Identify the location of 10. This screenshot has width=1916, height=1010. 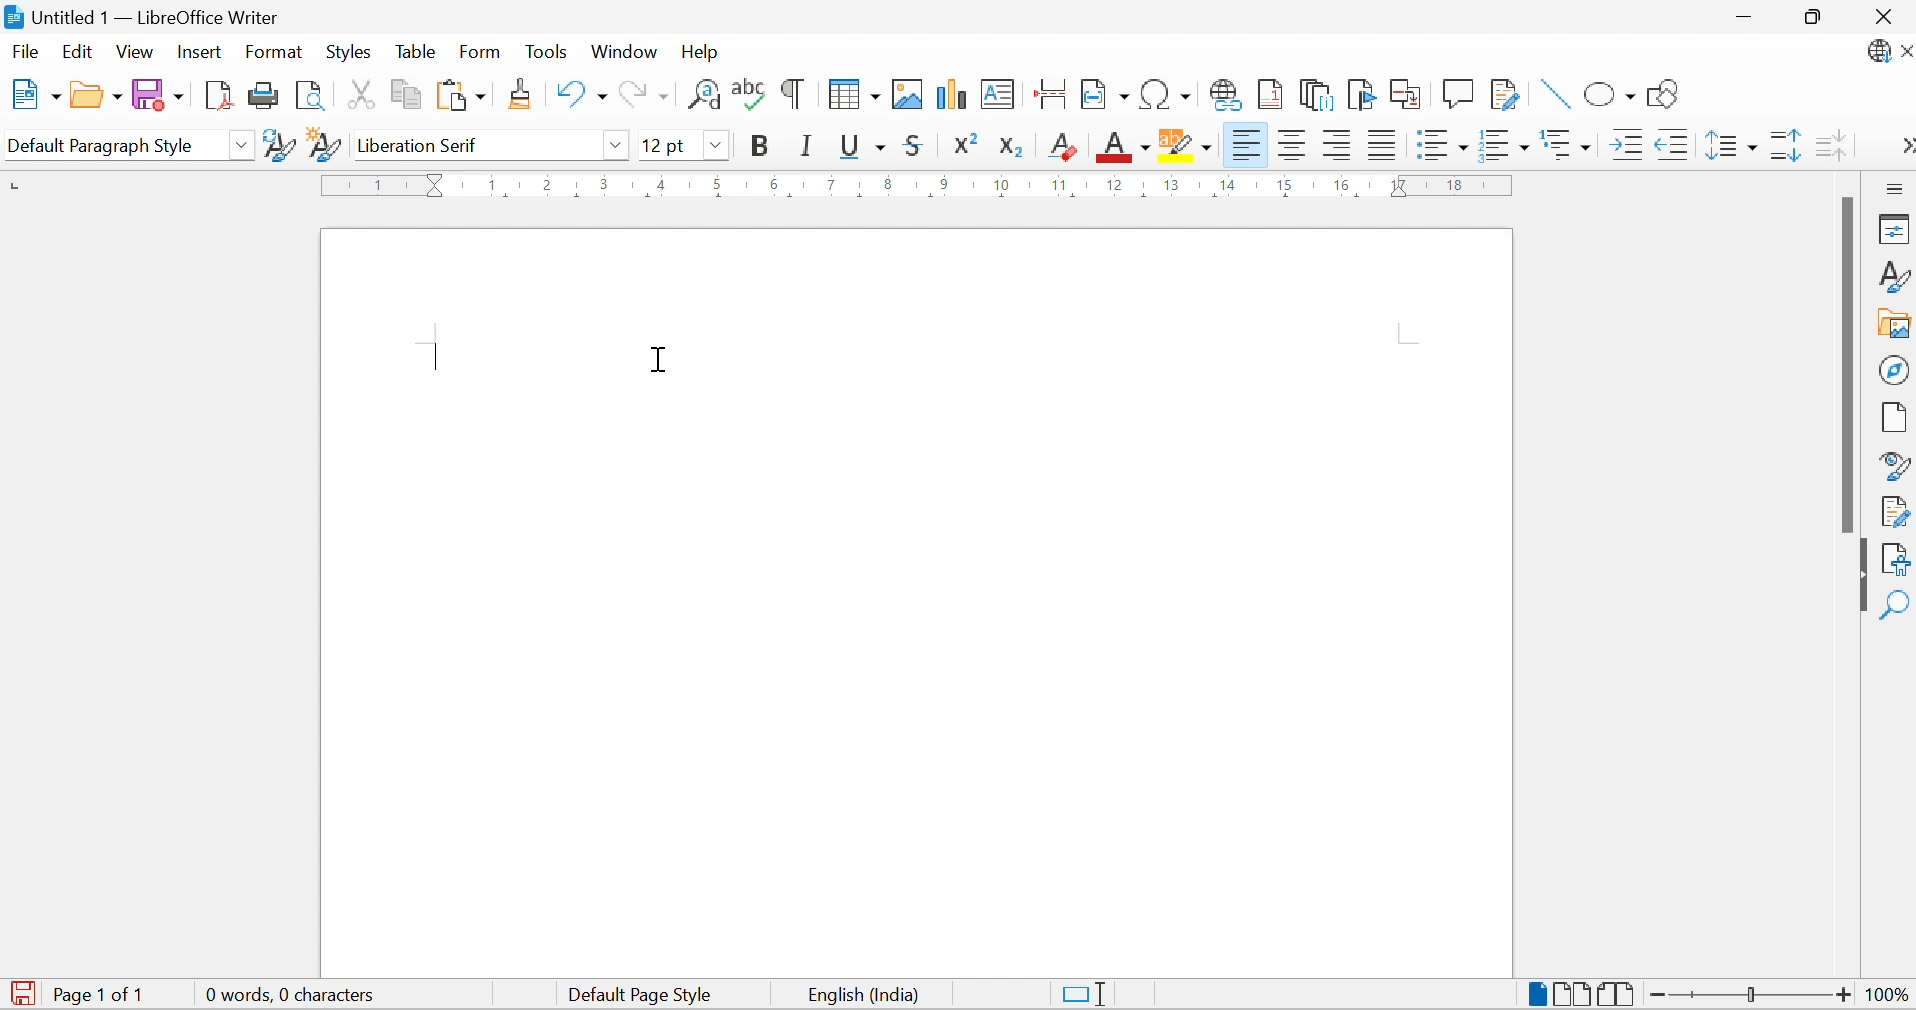
(1002, 185).